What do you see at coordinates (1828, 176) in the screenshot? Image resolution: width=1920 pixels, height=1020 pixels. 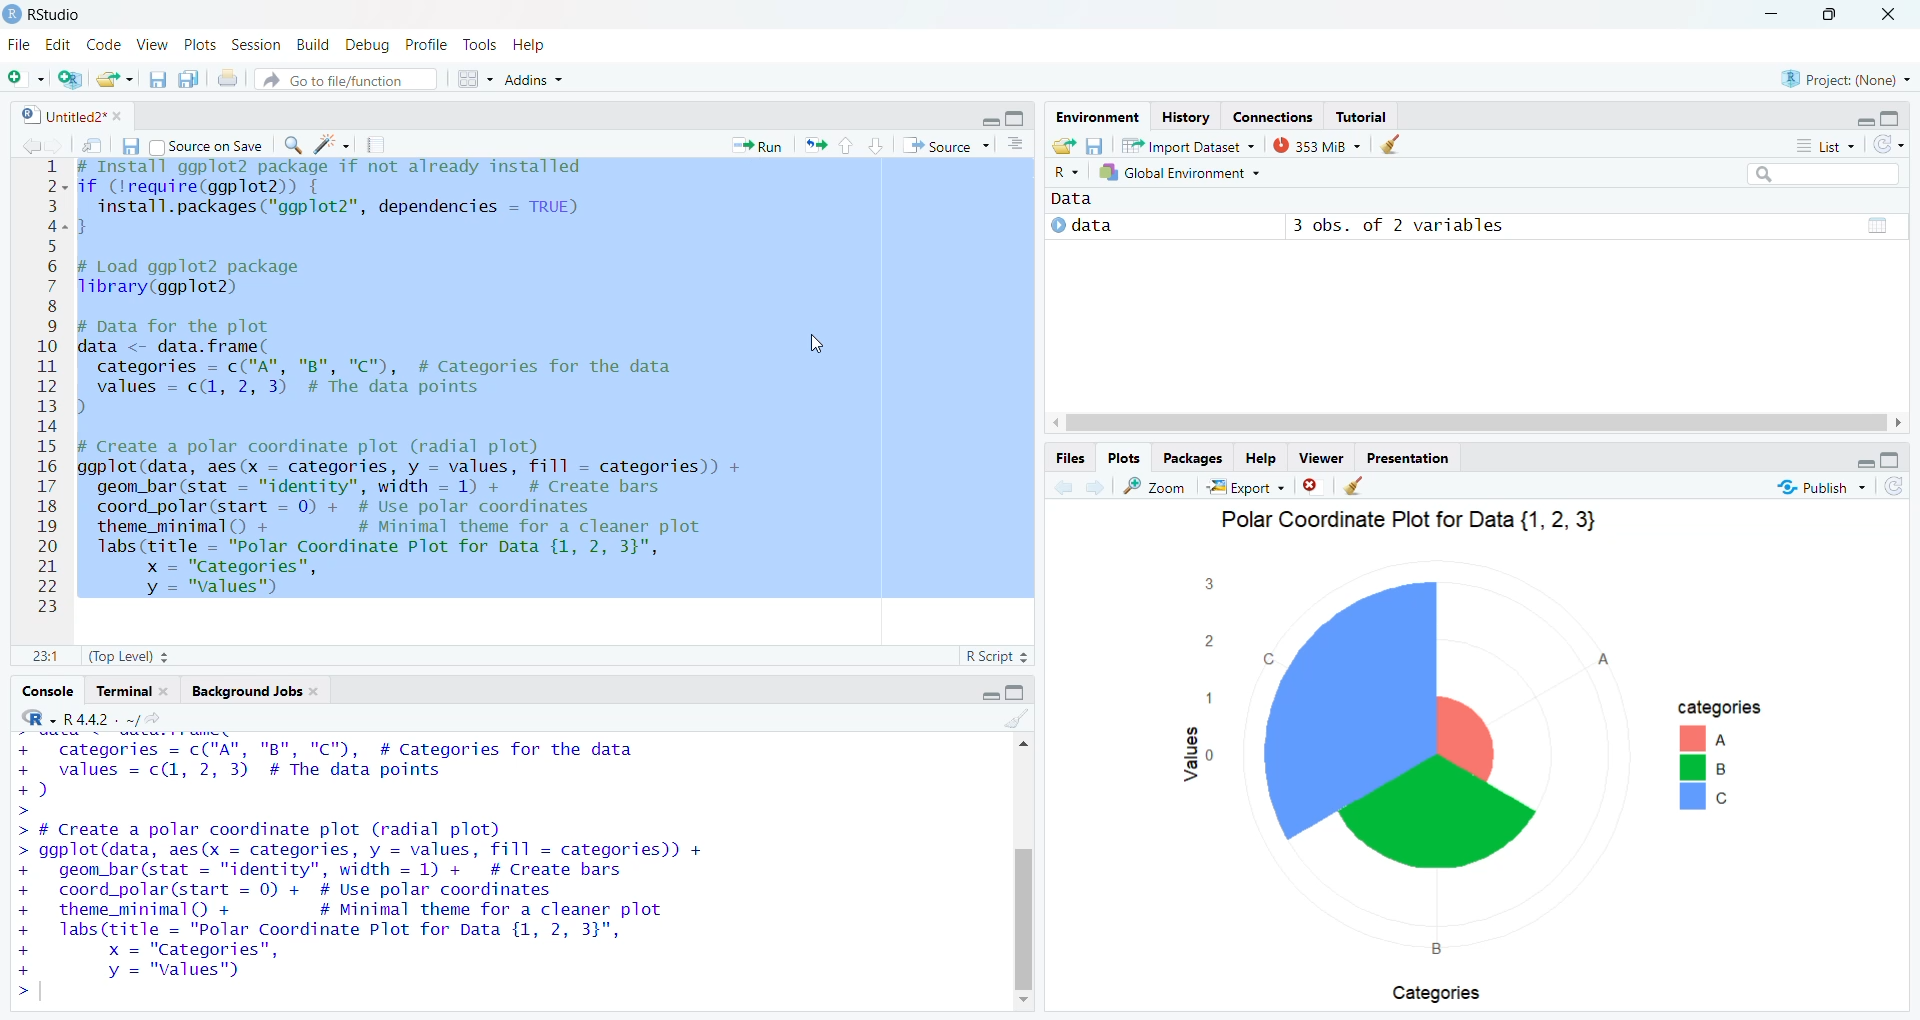 I see `search bar` at bounding box center [1828, 176].